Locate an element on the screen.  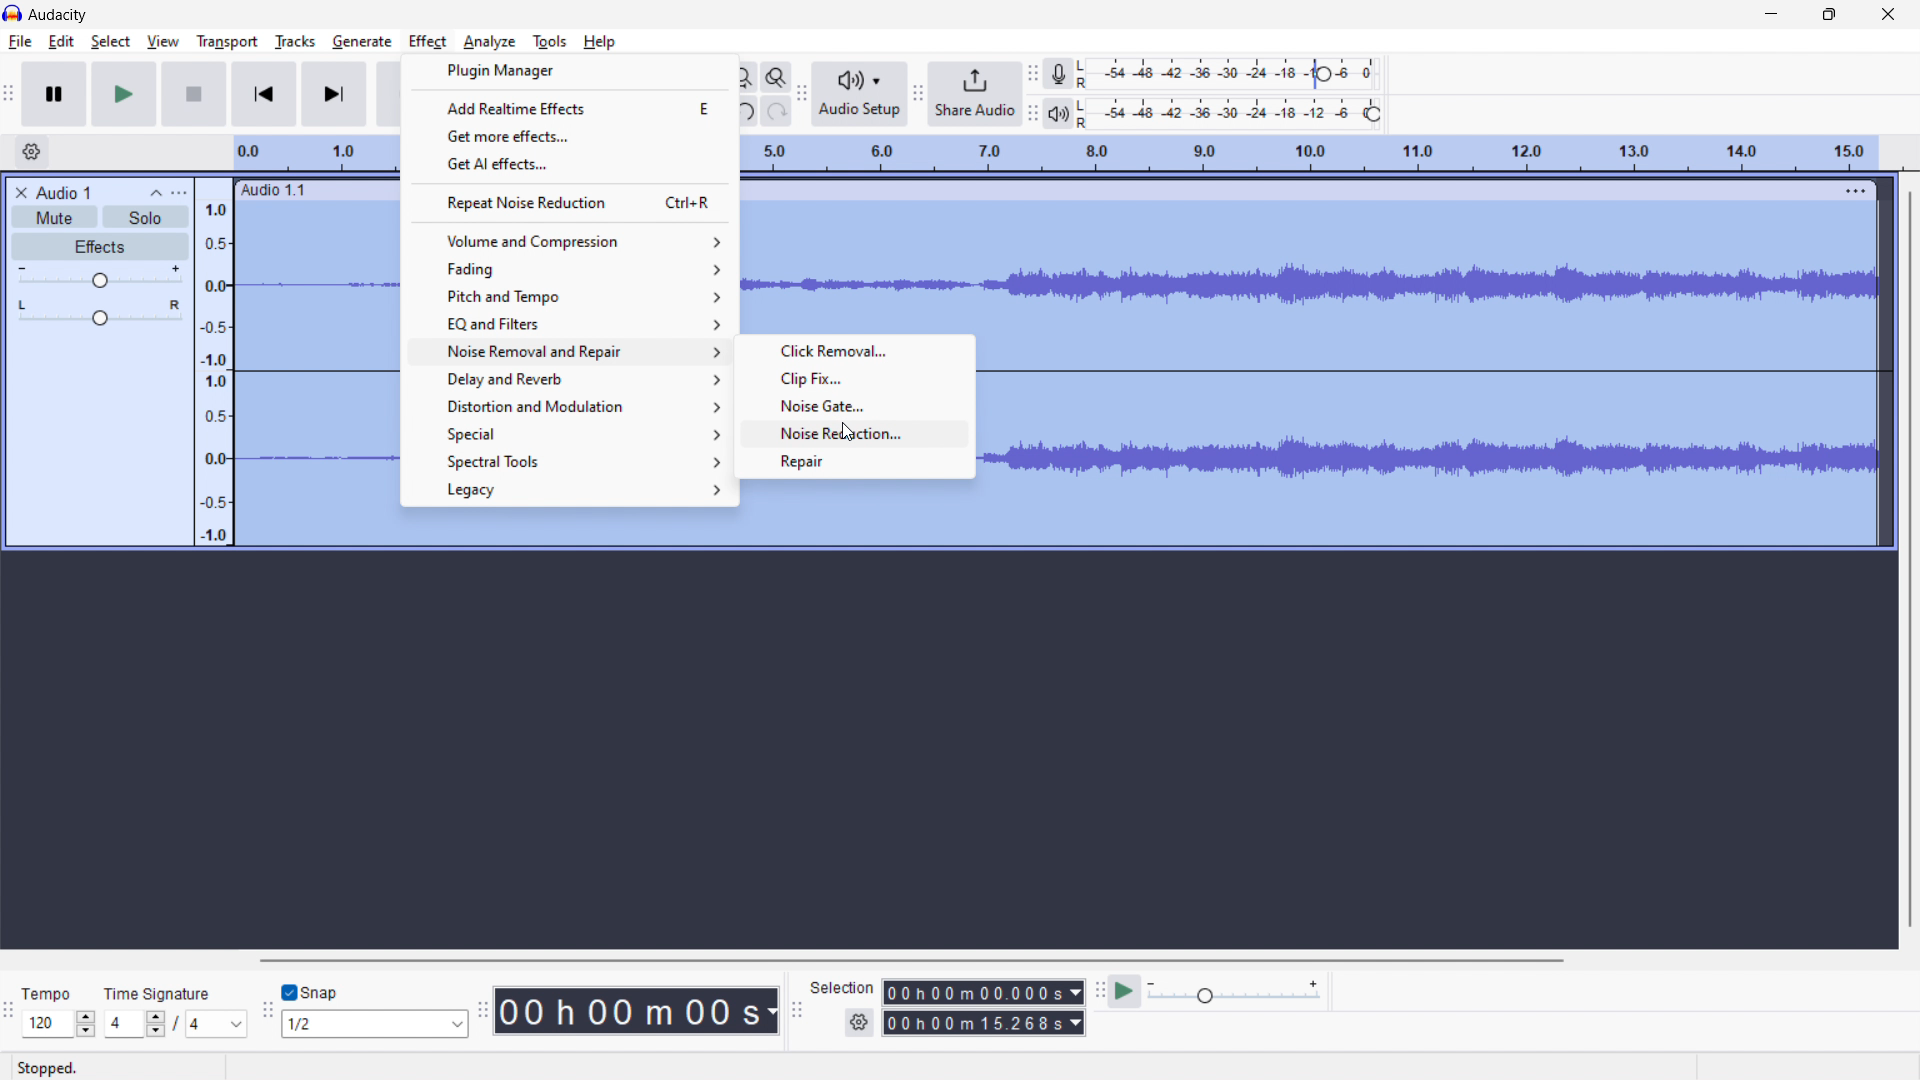
play at speed is located at coordinates (1124, 991).